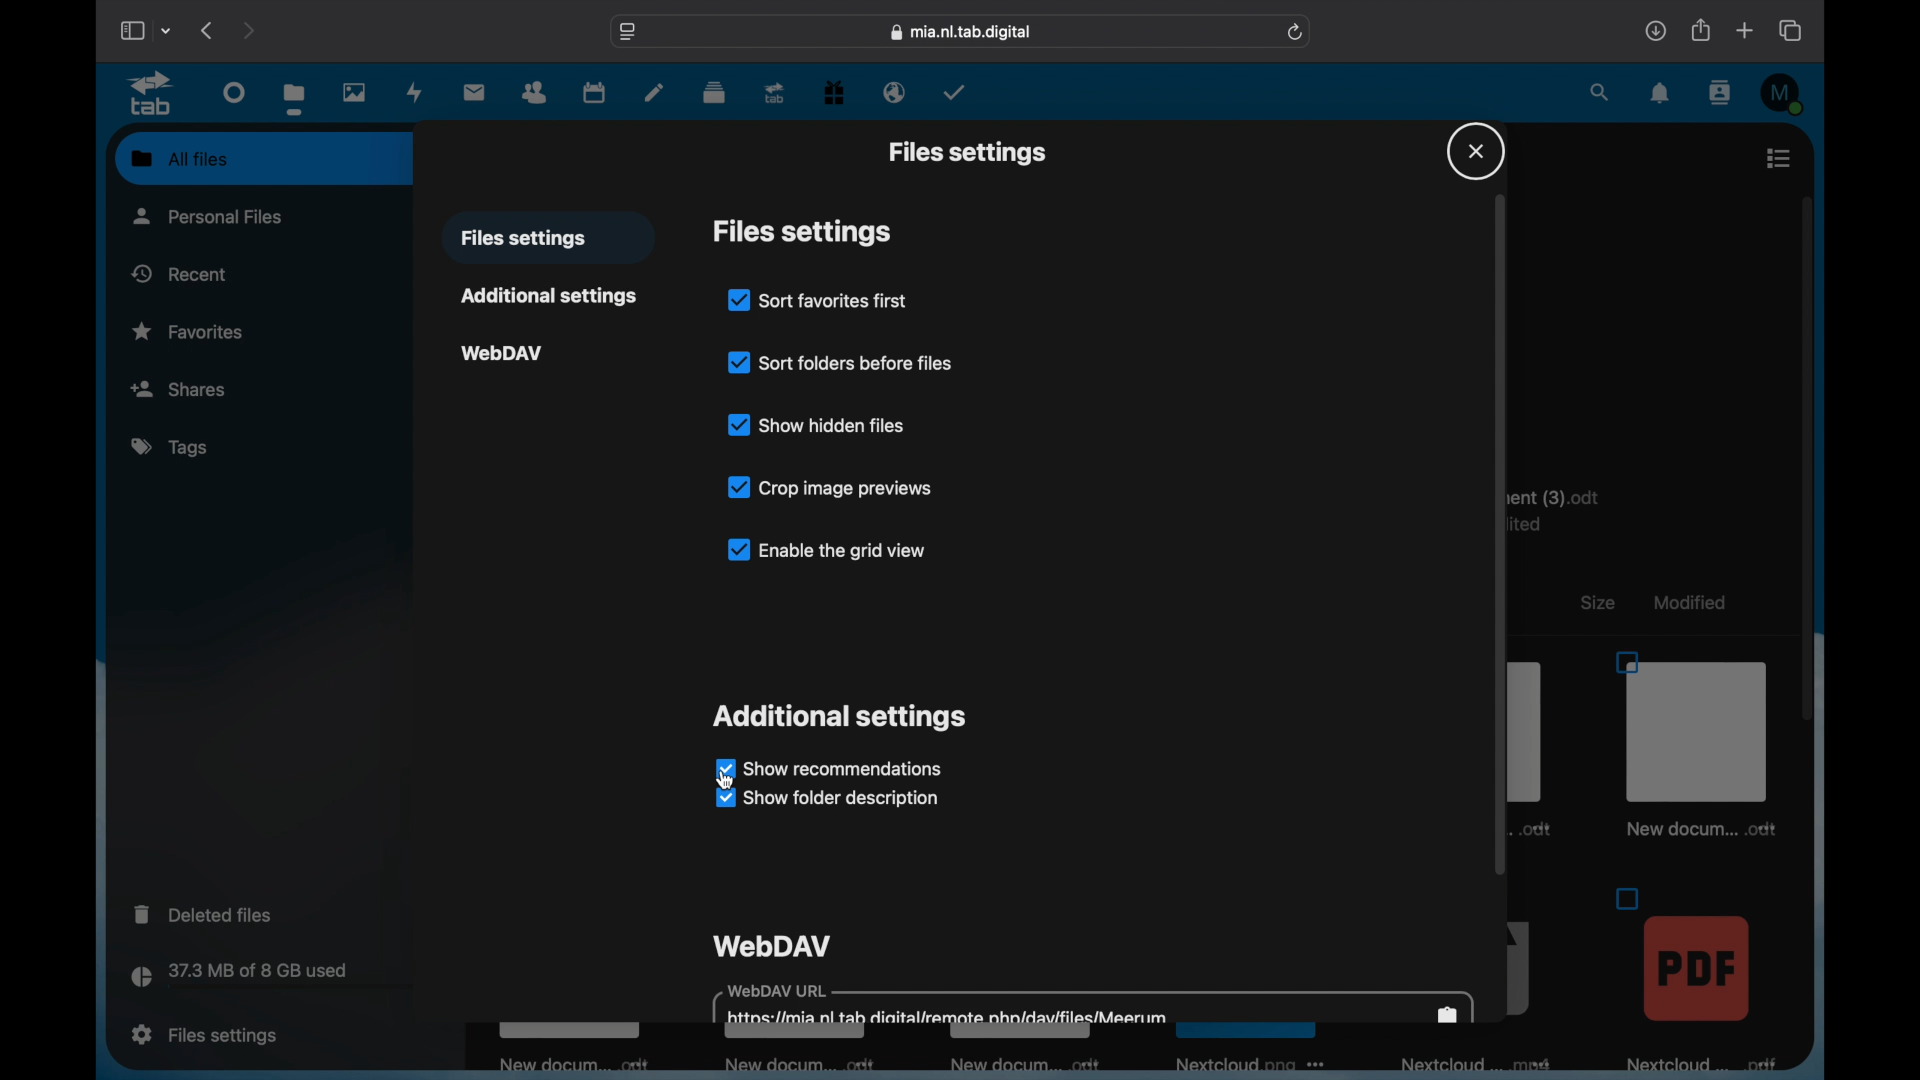  I want to click on show folder description, so click(830, 800).